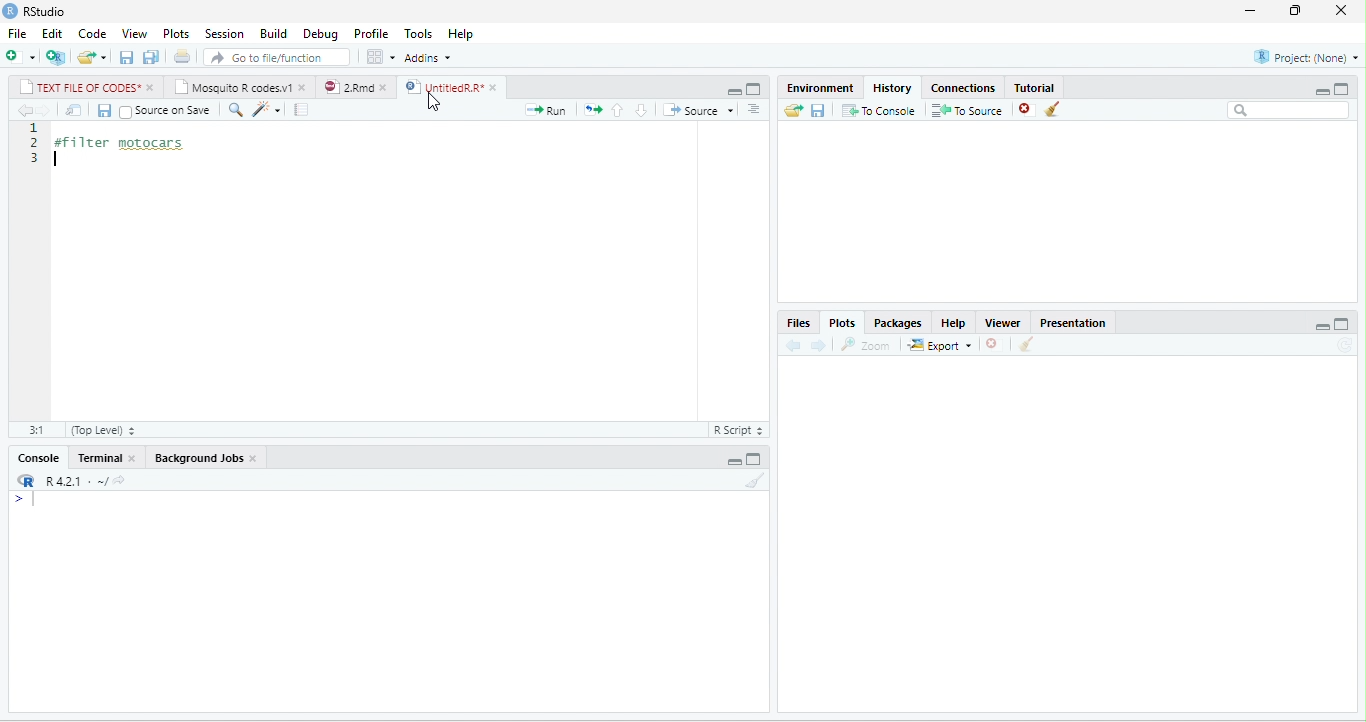  What do you see at coordinates (864, 345) in the screenshot?
I see `Zoom` at bounding box center [864, 345].